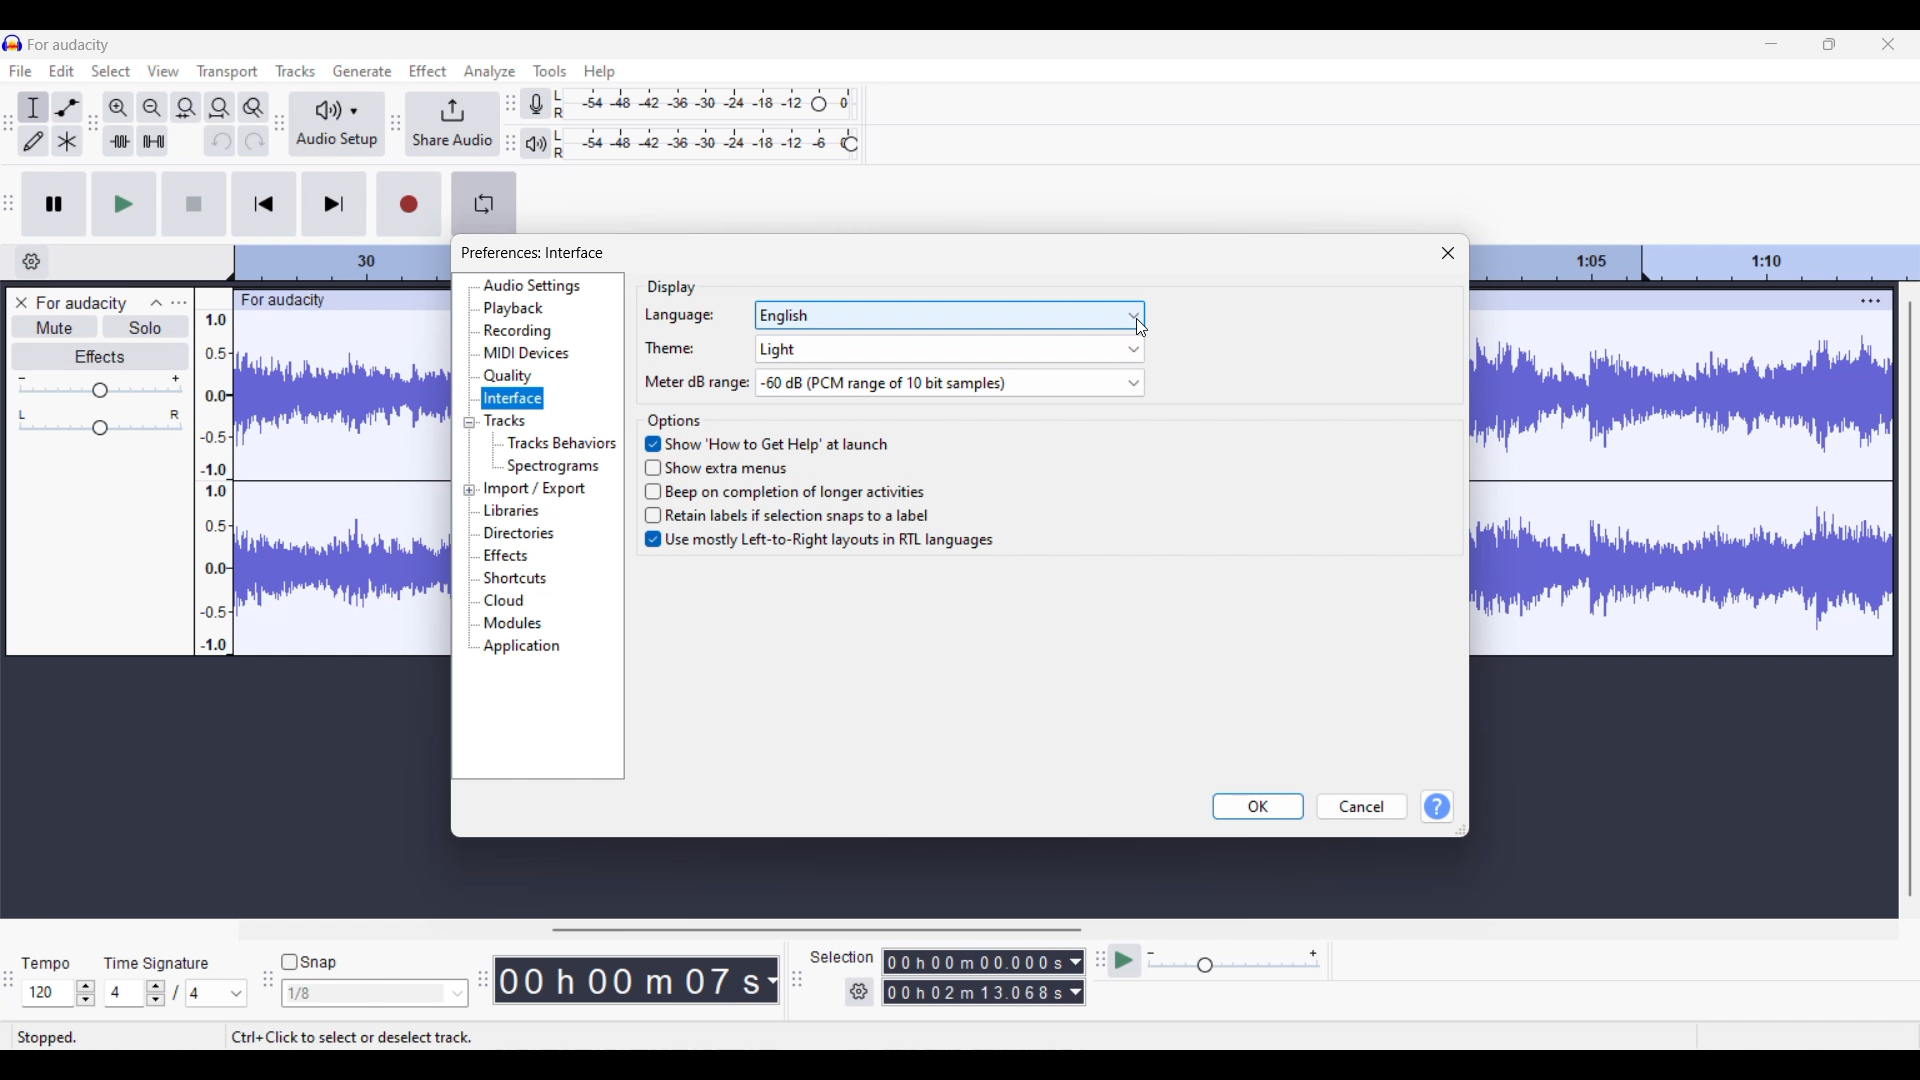 The width and height of the screenshot is (1920, 1080). What do you see at coordinates (533, 253) in the screenshot?
I see `preferences interface` at bounding box center [533, 253].